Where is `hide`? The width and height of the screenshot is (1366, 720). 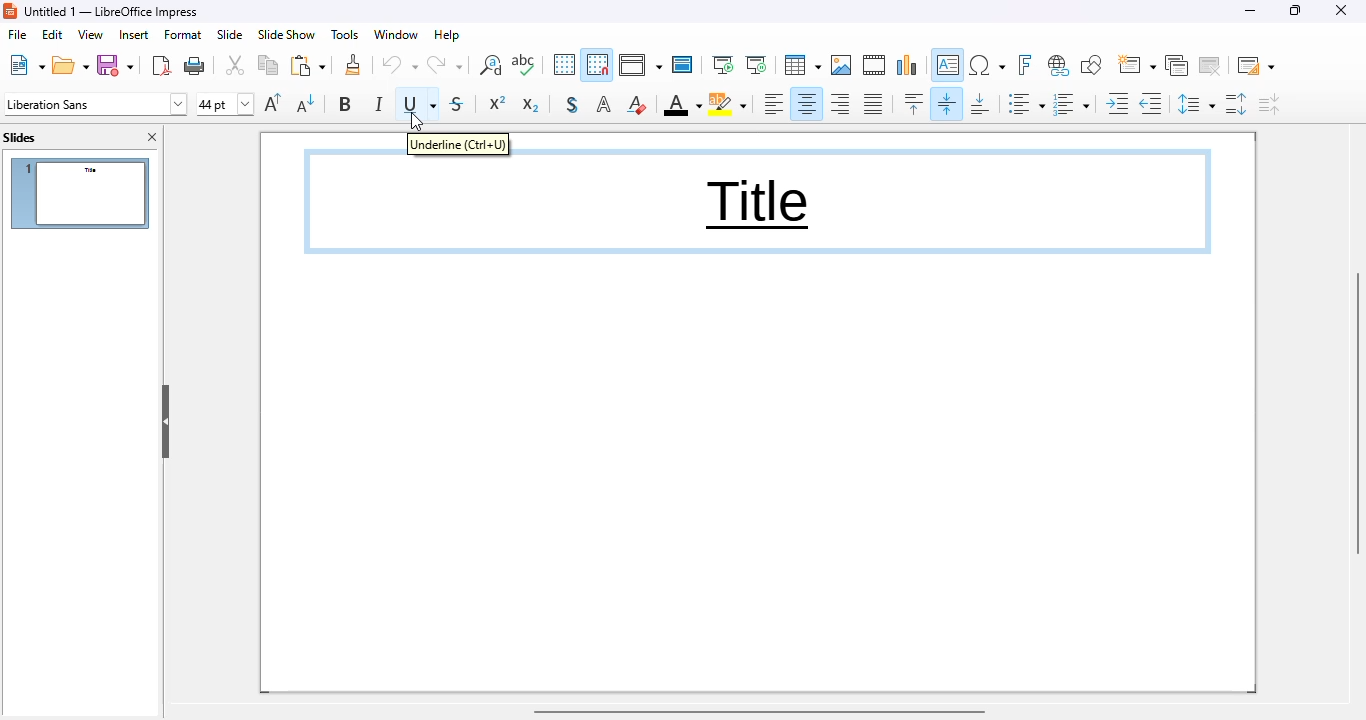 hide is located at coordinates (165, 421).